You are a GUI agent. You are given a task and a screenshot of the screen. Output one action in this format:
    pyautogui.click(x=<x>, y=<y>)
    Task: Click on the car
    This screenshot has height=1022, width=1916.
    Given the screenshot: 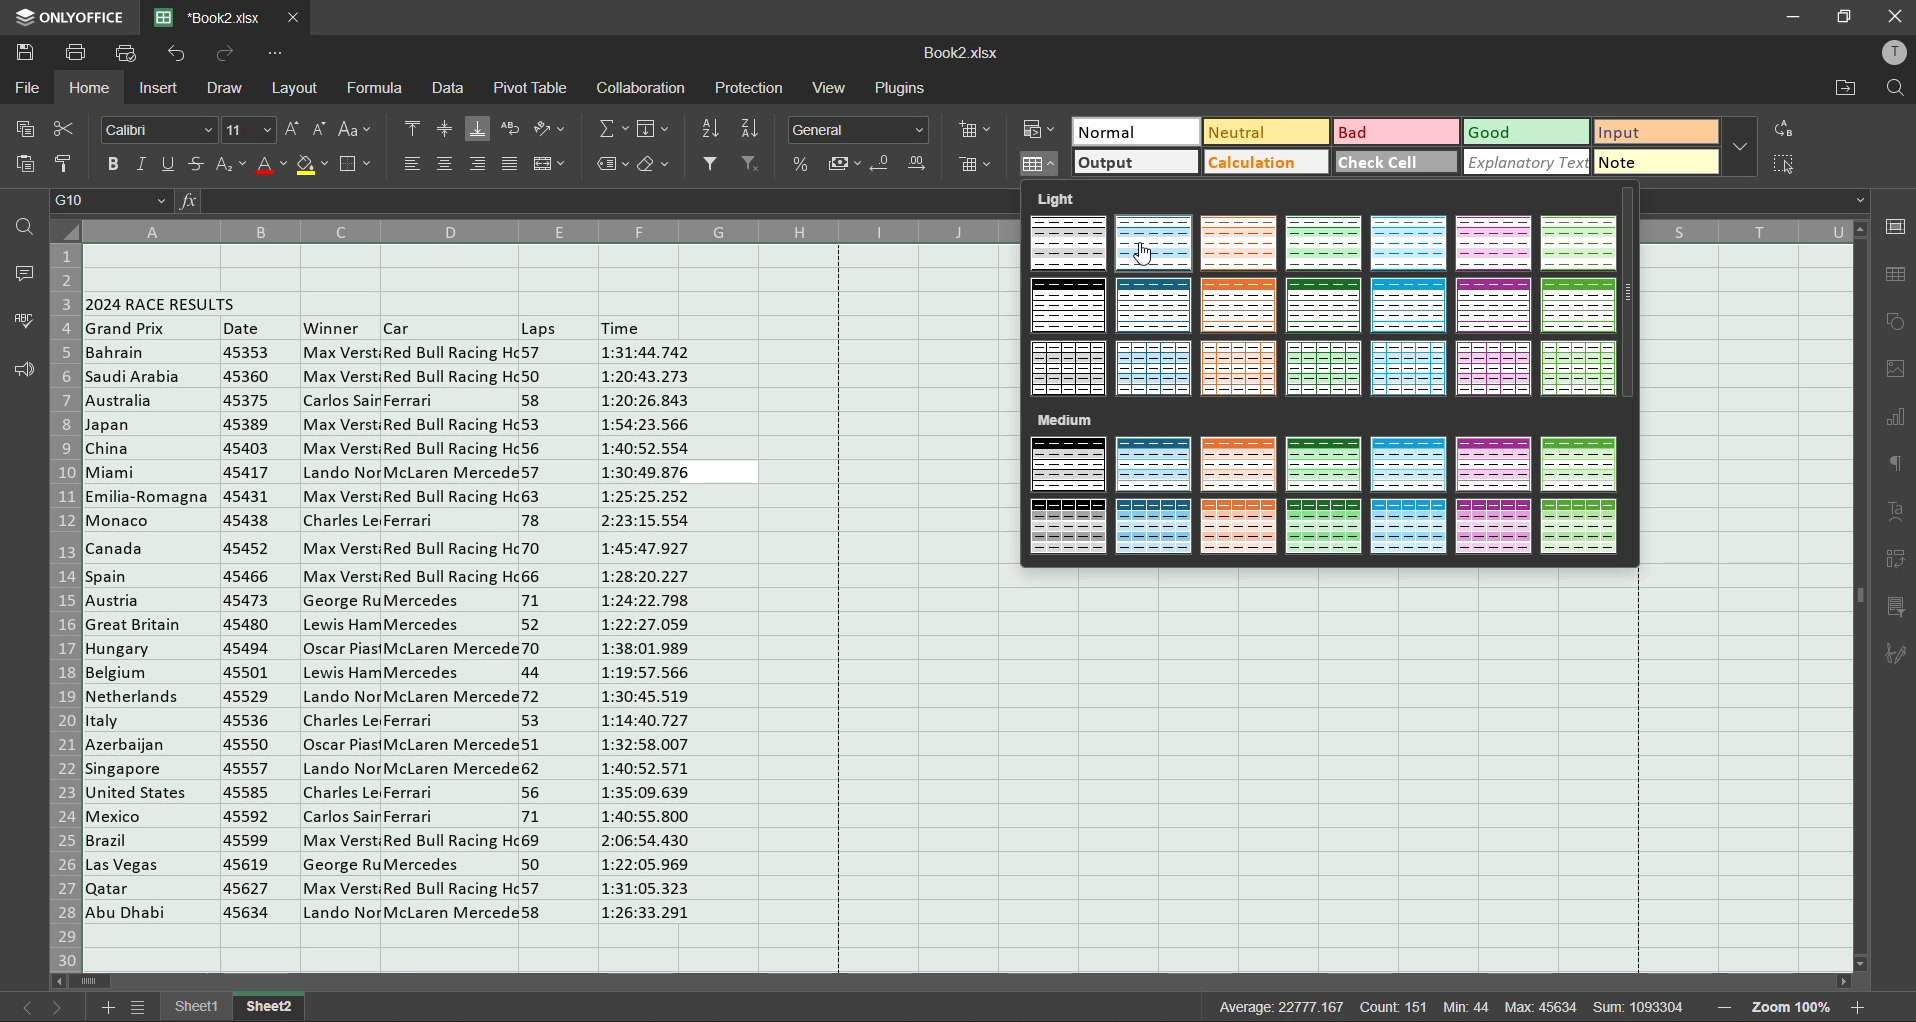 What is the action you would take?
    pyautogui.click(x=452, y=634)
    